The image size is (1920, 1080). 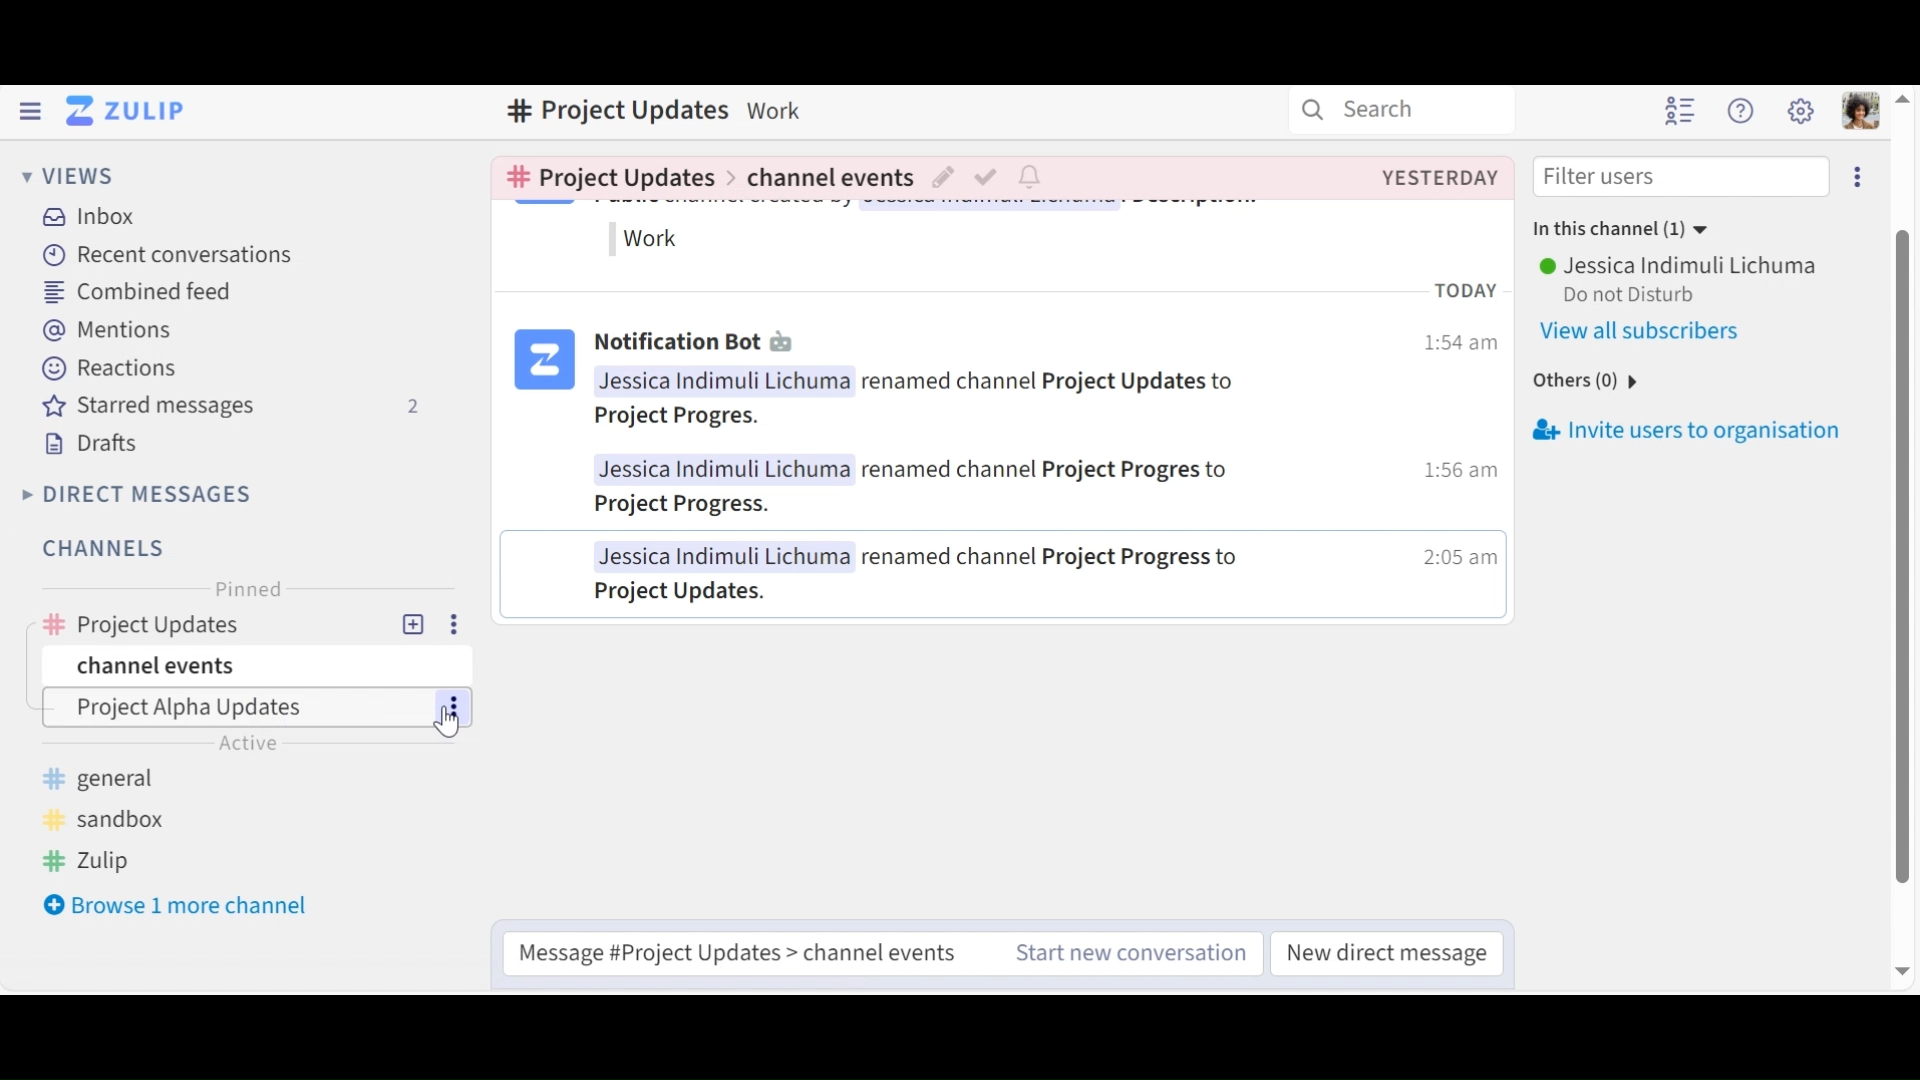 I want to click on View all users, so click(x=1654, y=331).